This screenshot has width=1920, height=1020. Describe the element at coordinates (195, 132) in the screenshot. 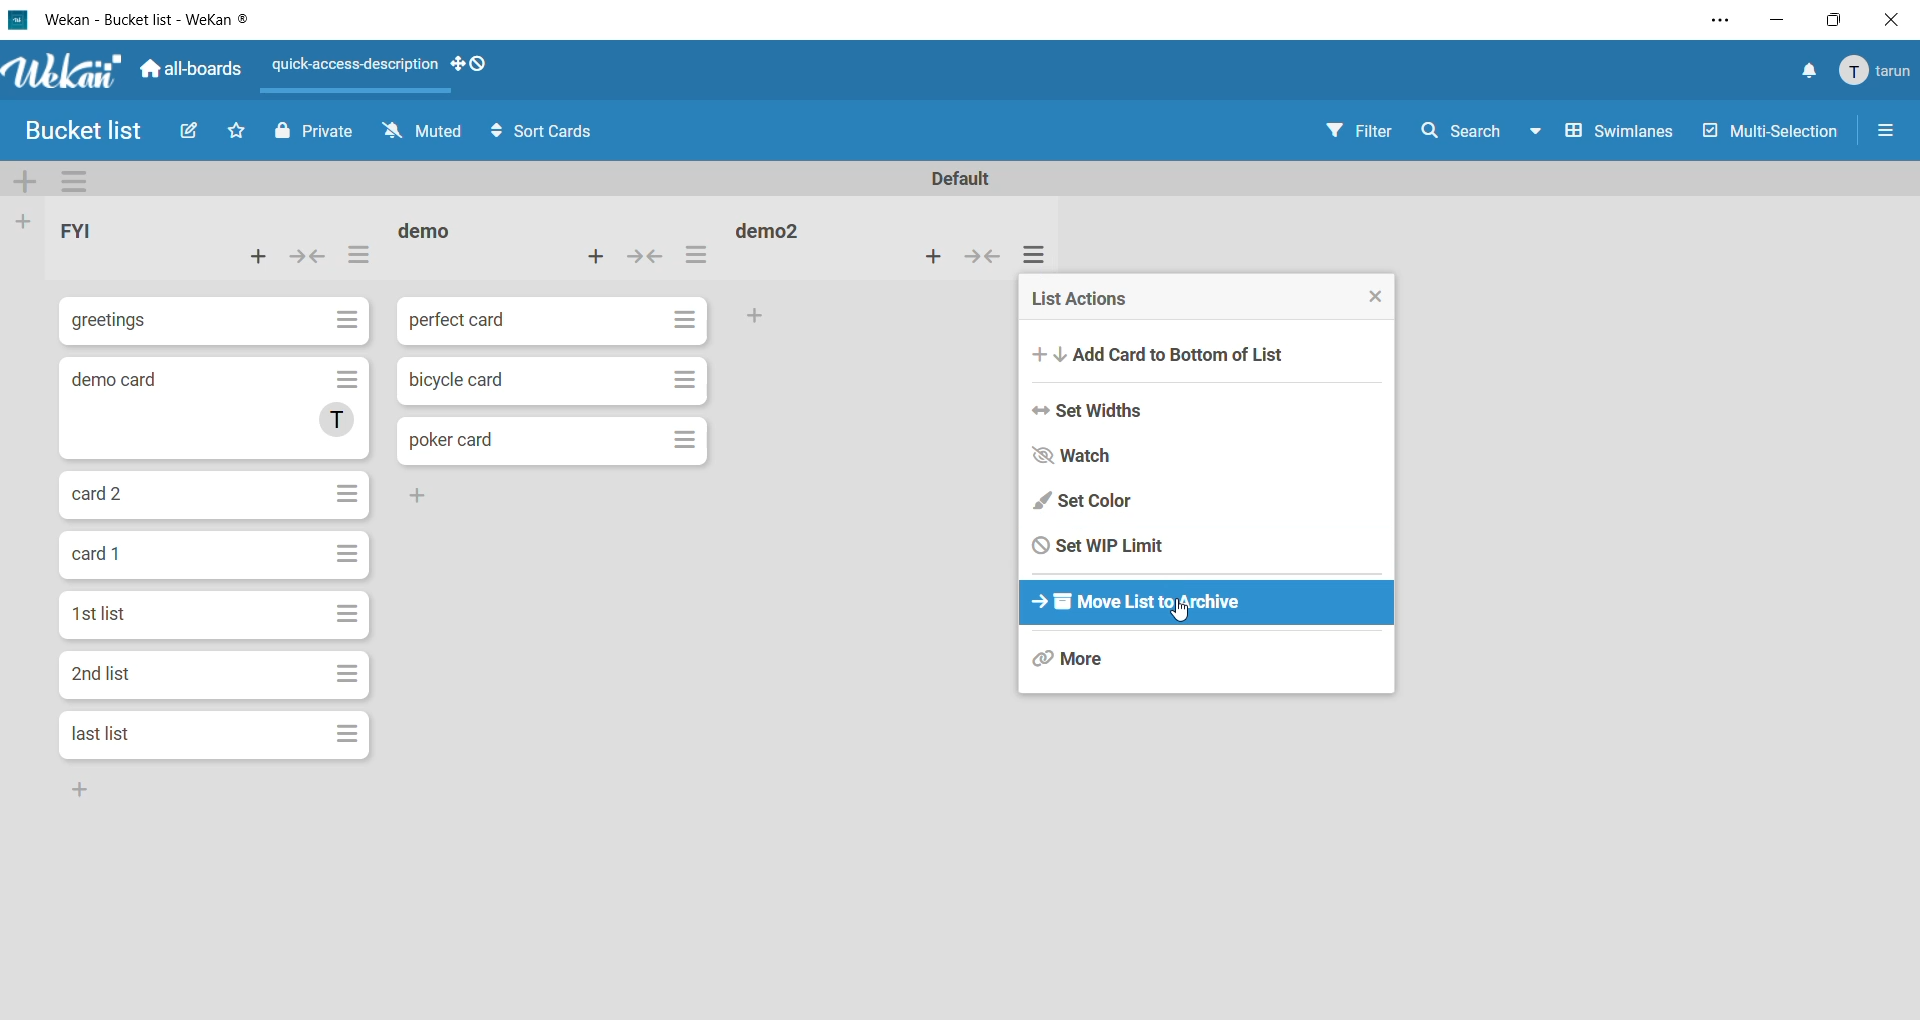

I see `edit` at that location.